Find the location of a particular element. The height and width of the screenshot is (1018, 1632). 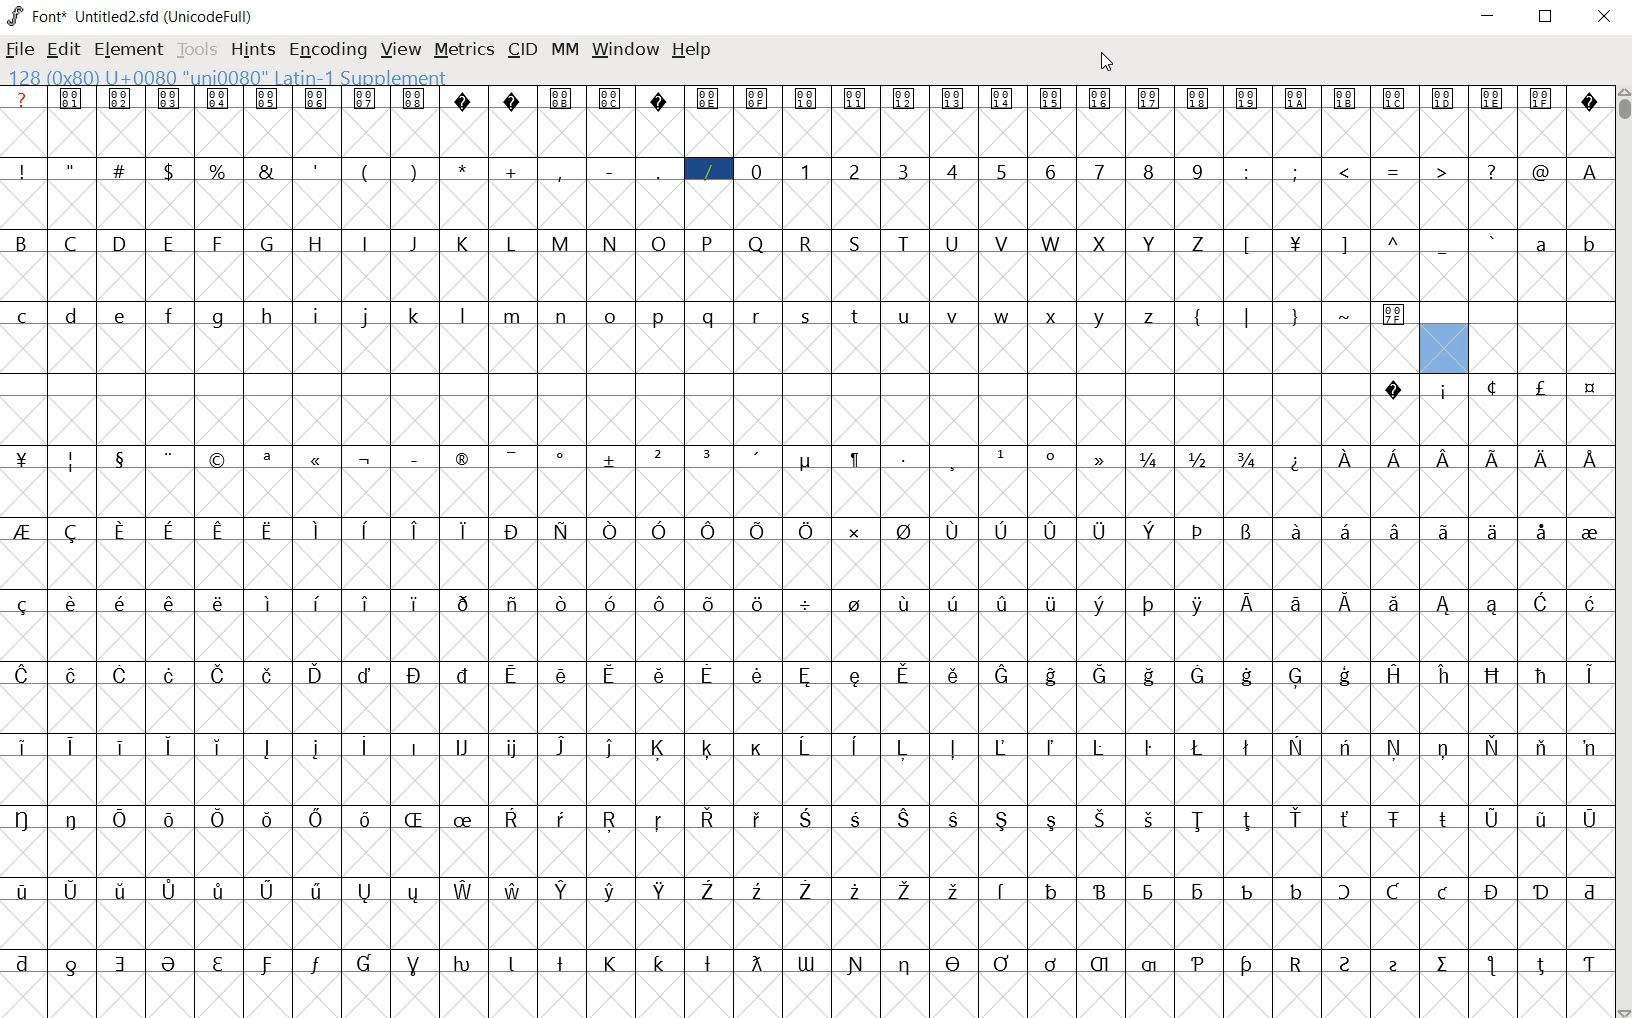

glyph is located at coordinates (1443, 892).